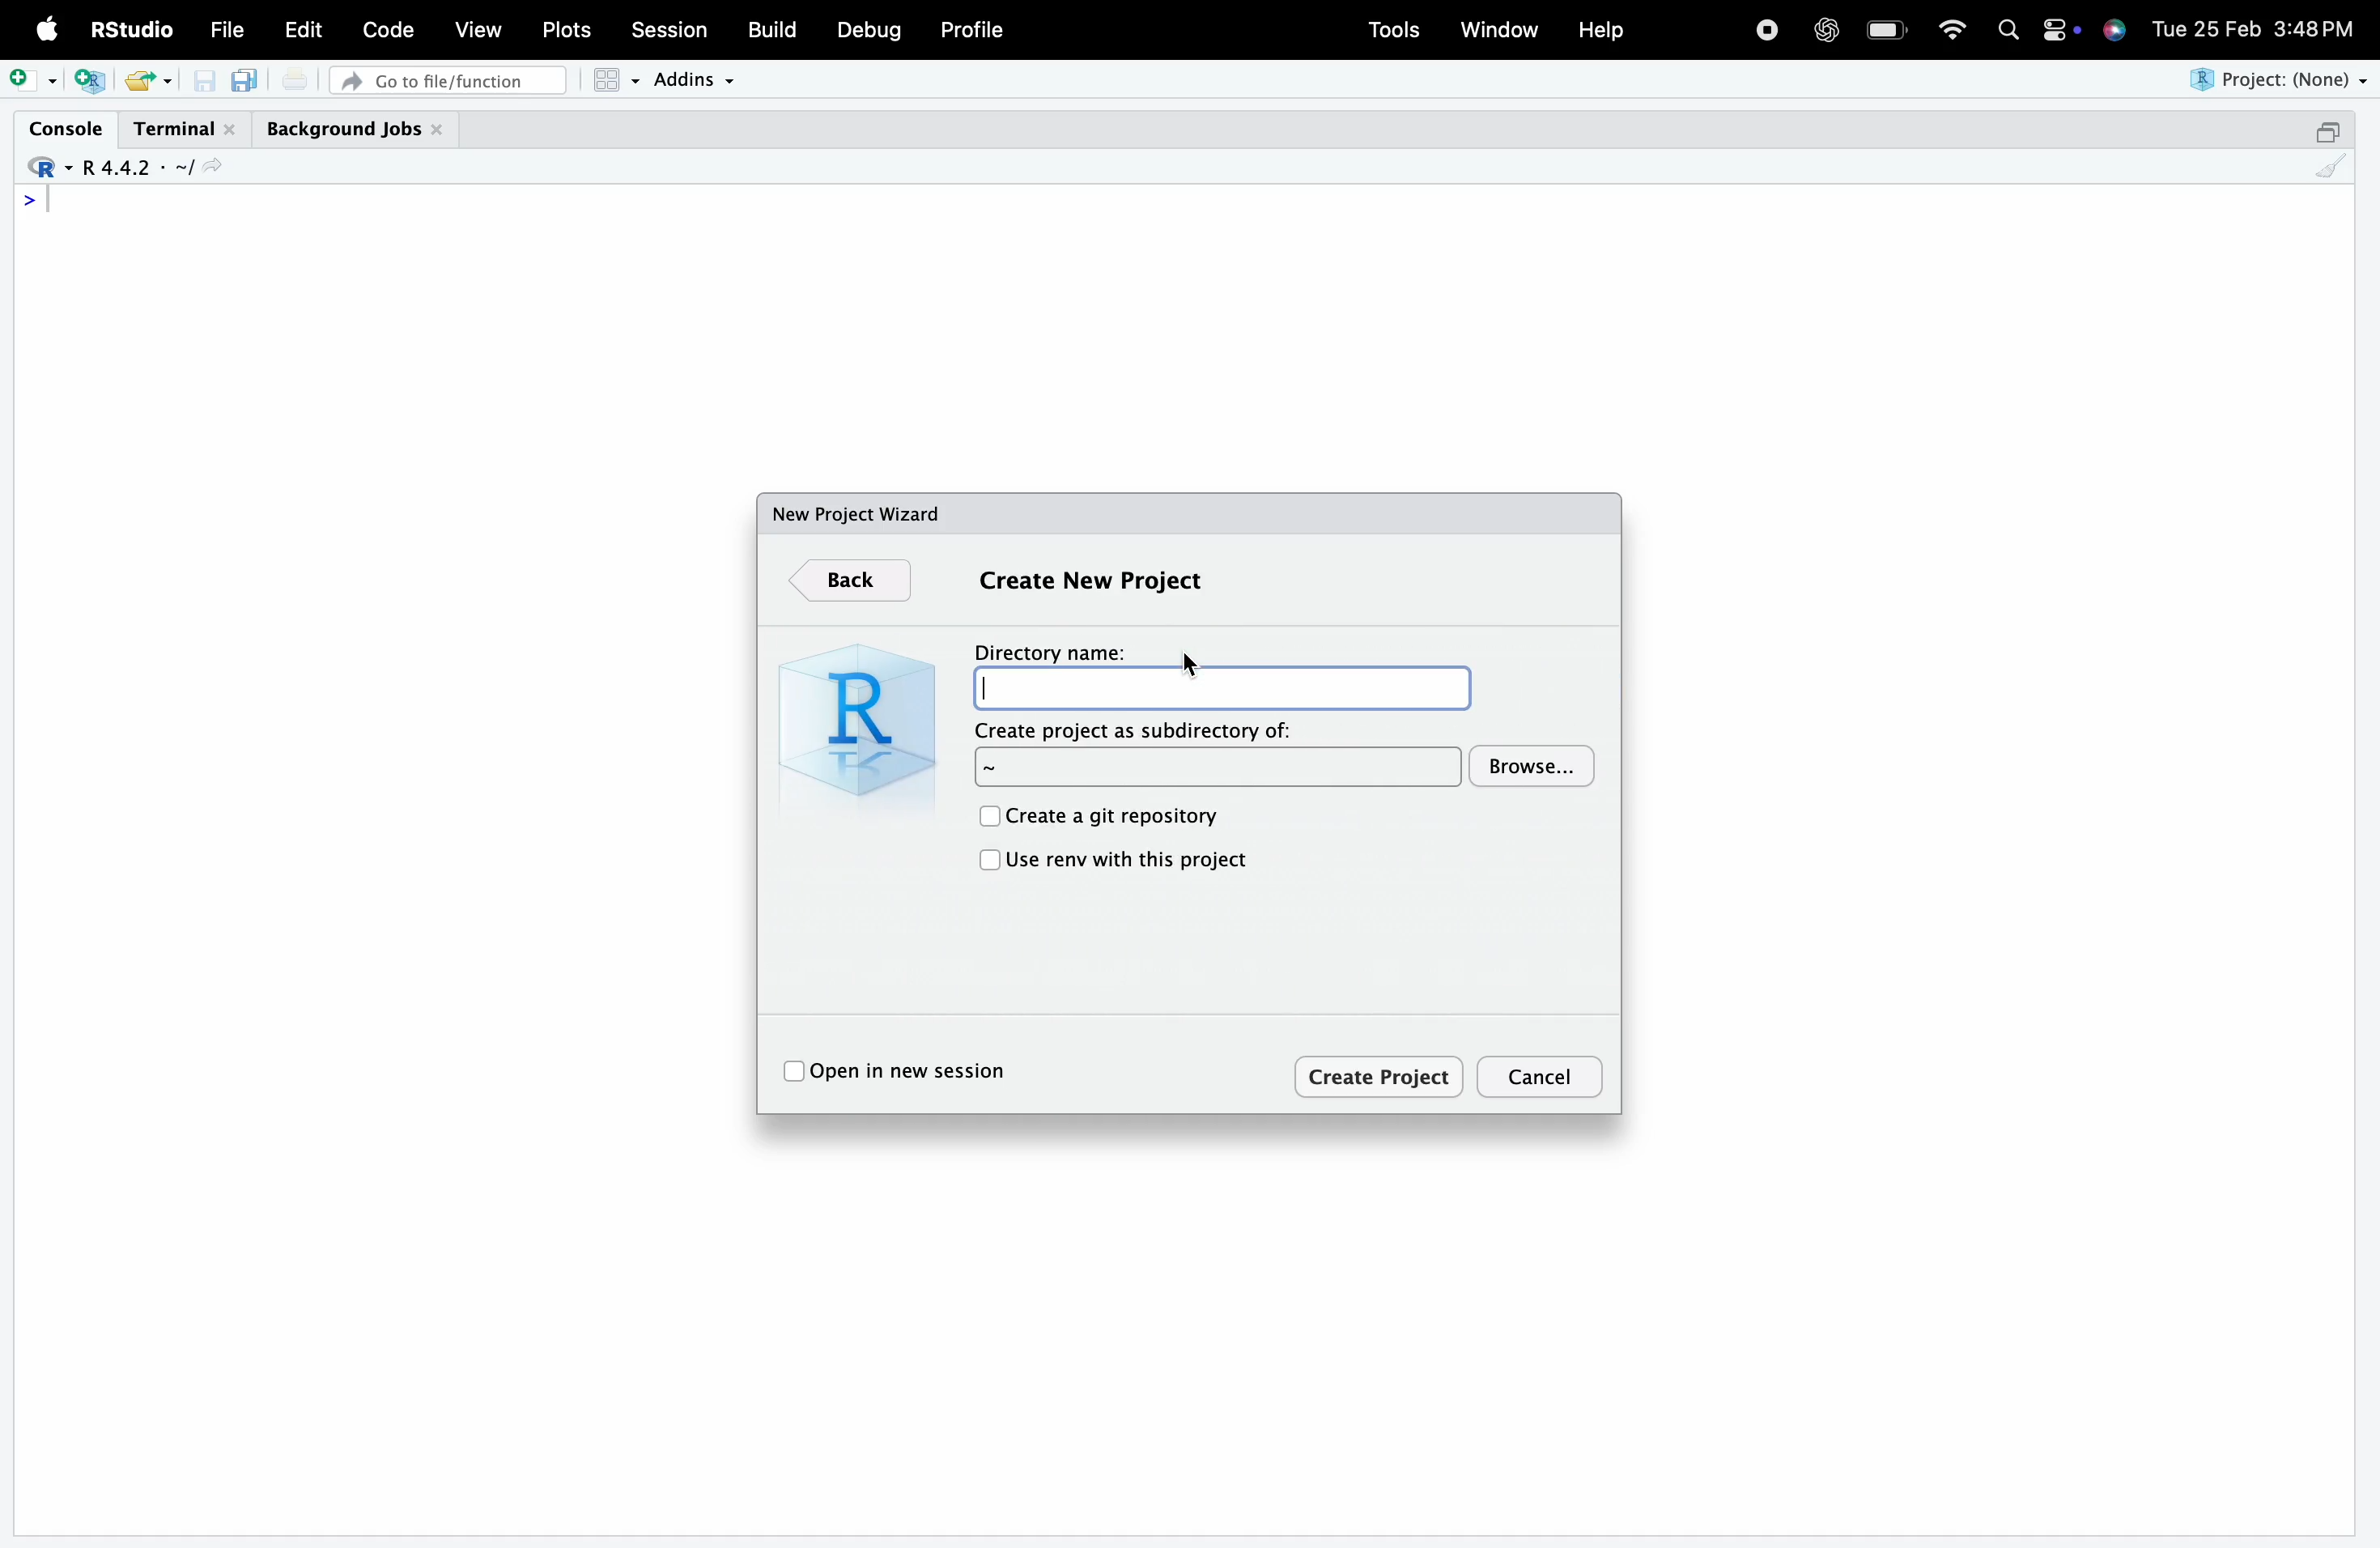 This screenshot has width=2380, height=1548. I want to click on Create project as subdirectory of:, so click(1137, 730).